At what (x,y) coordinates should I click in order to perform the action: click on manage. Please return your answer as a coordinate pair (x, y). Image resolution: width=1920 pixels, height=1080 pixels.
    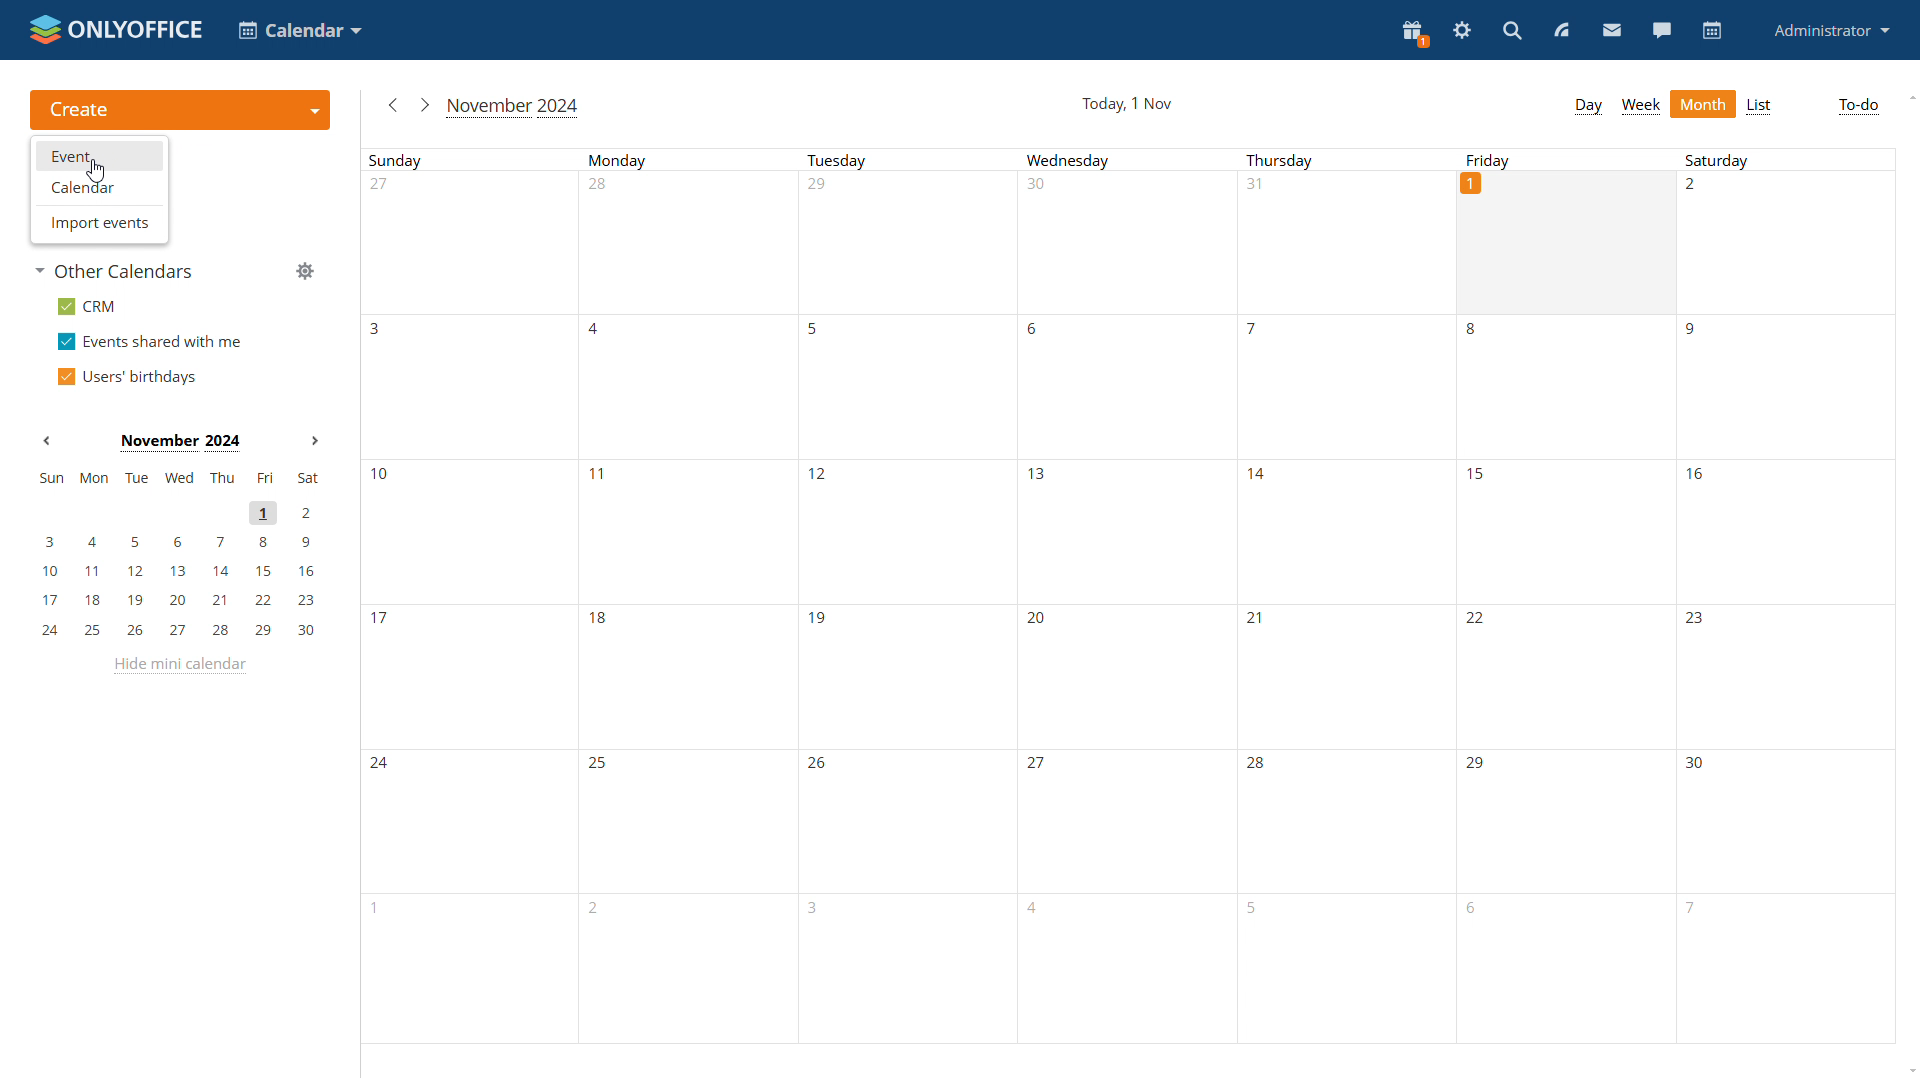
    Looking at the image, I should click on (304, 272).